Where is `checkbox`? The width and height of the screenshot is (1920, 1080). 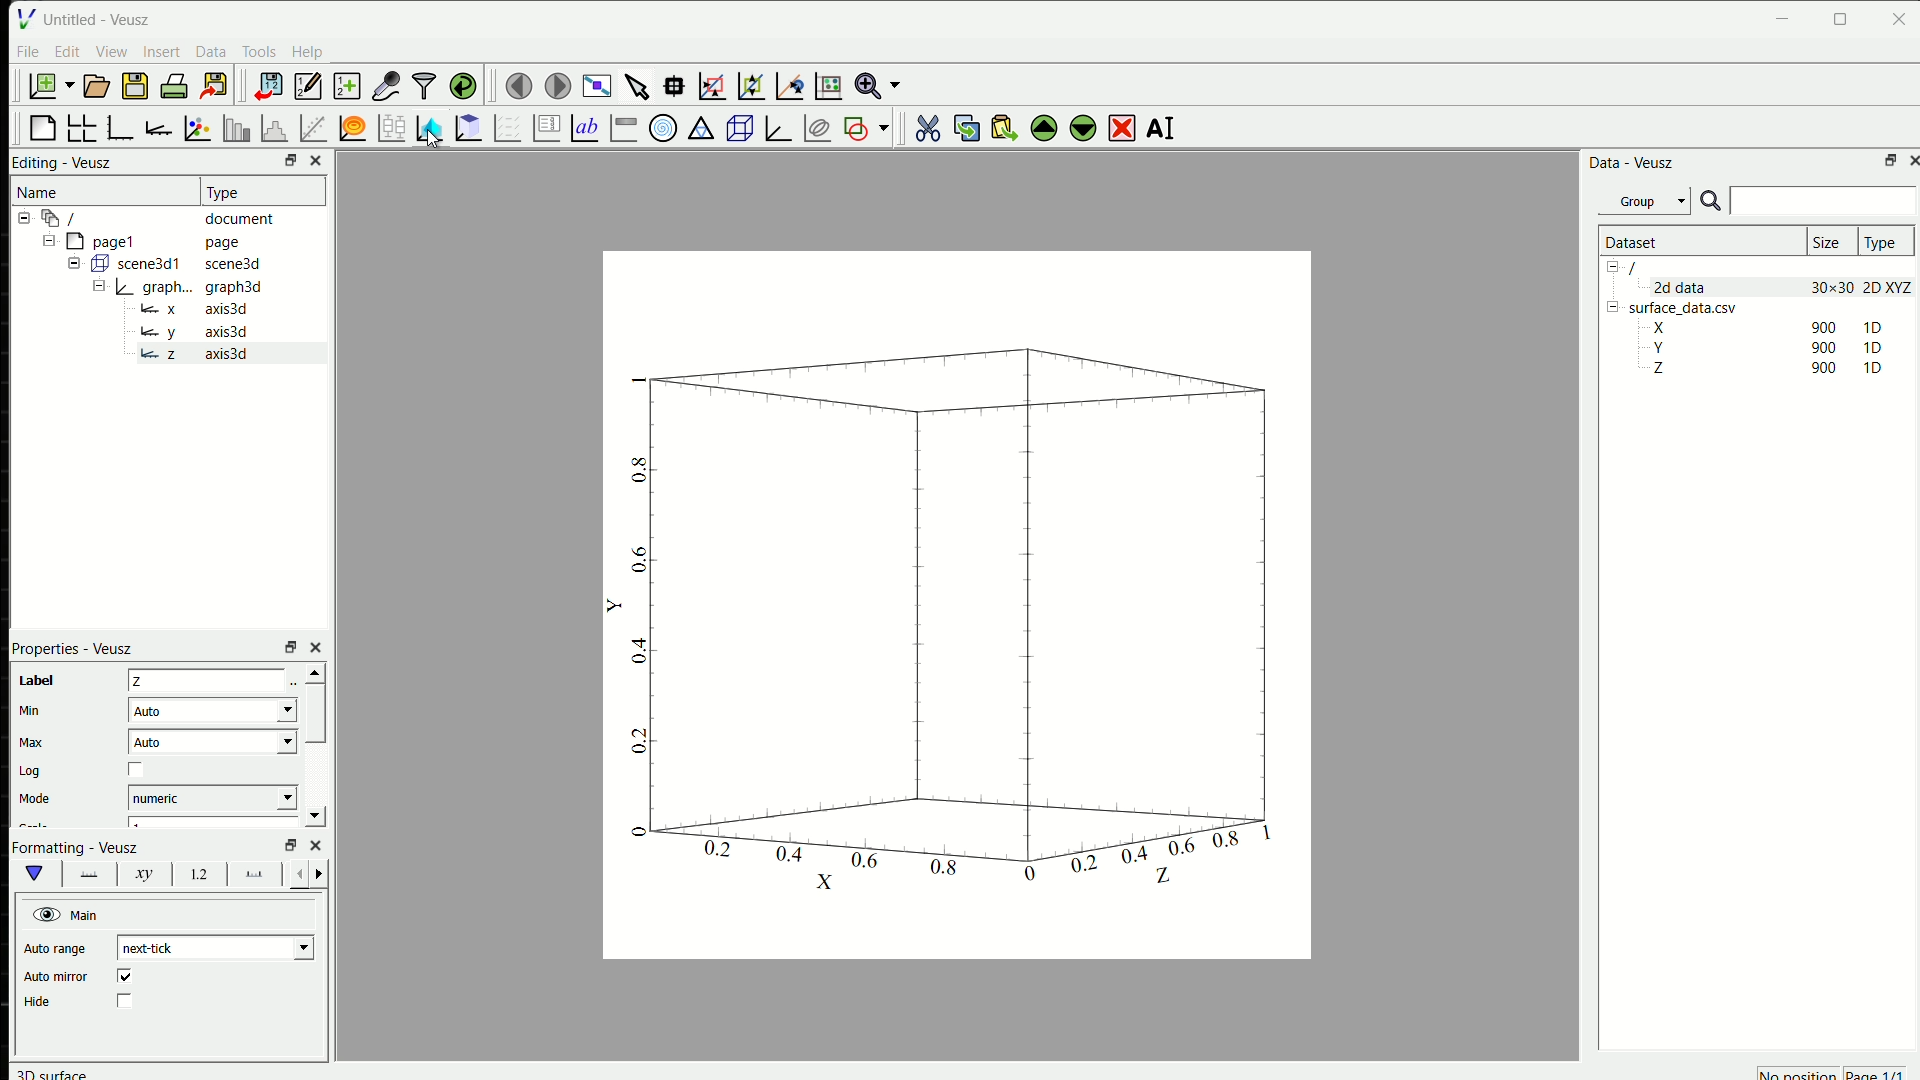 checkbox is located at coordinates (125, 1001).